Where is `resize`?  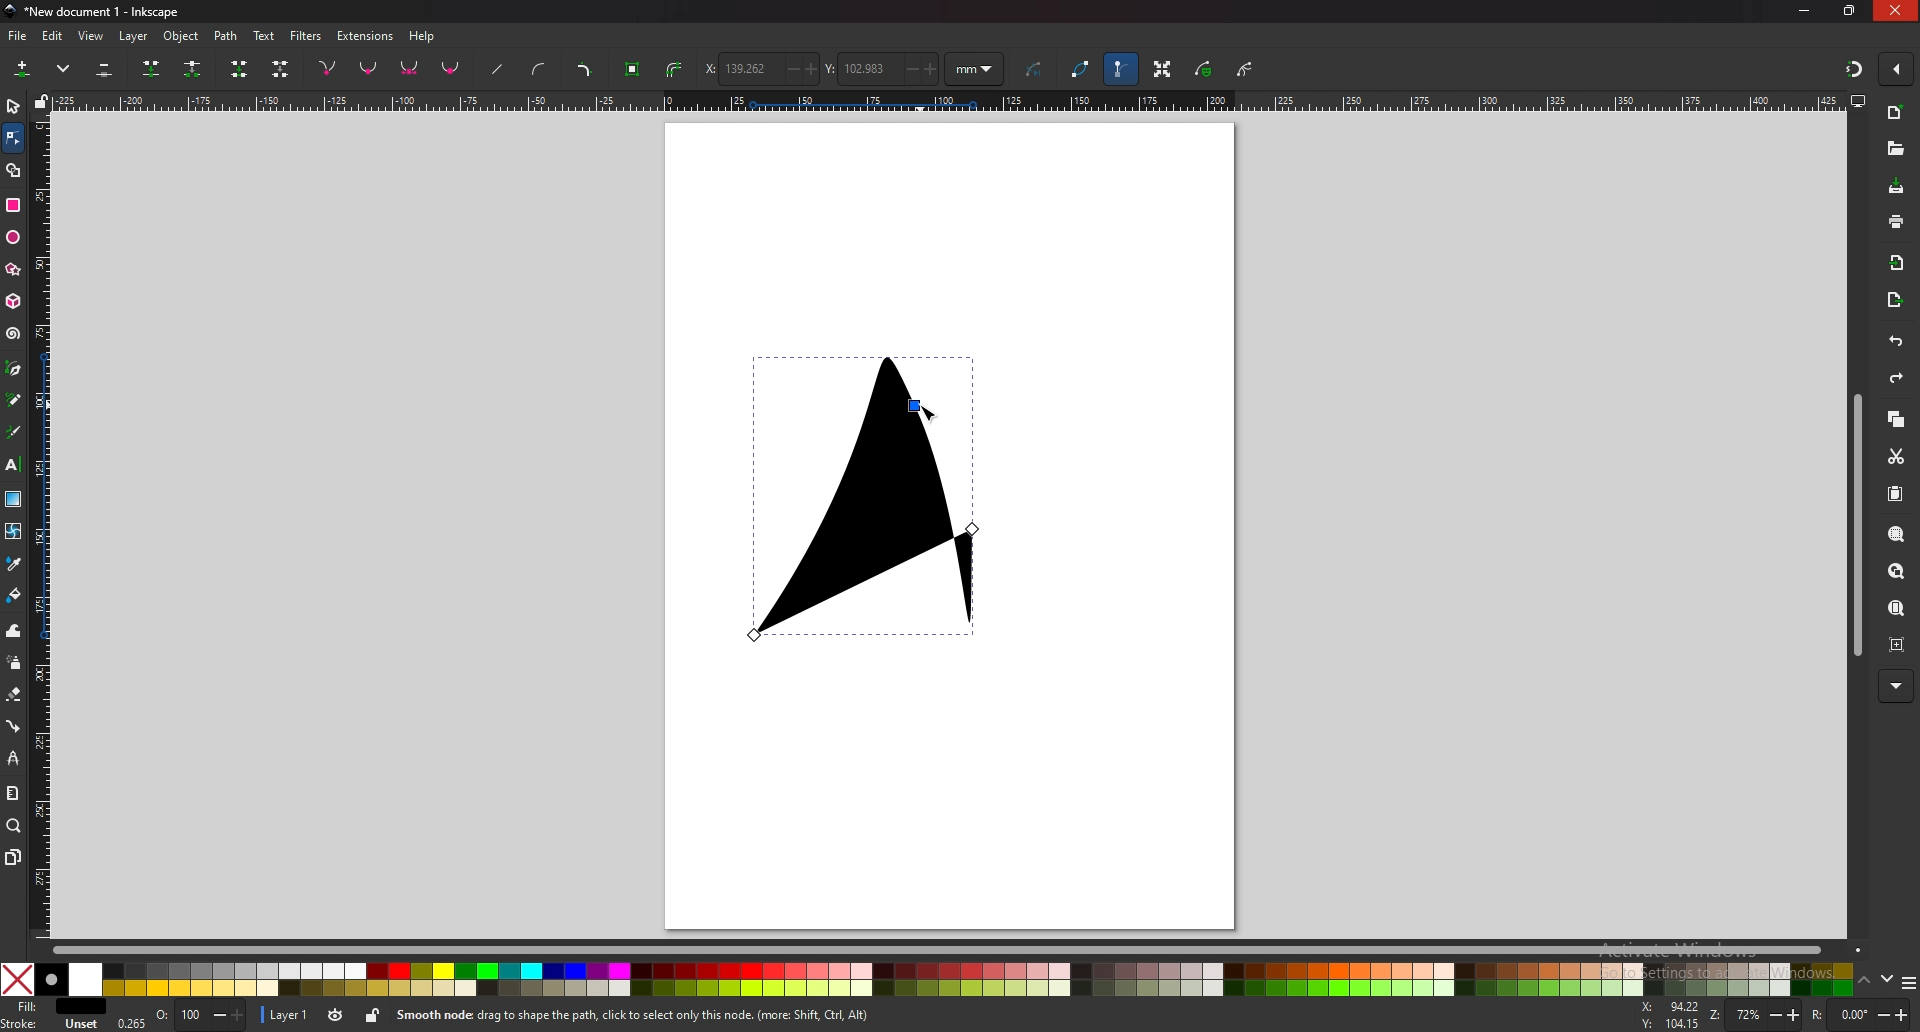
resize is located at coordinates (1850, 10).